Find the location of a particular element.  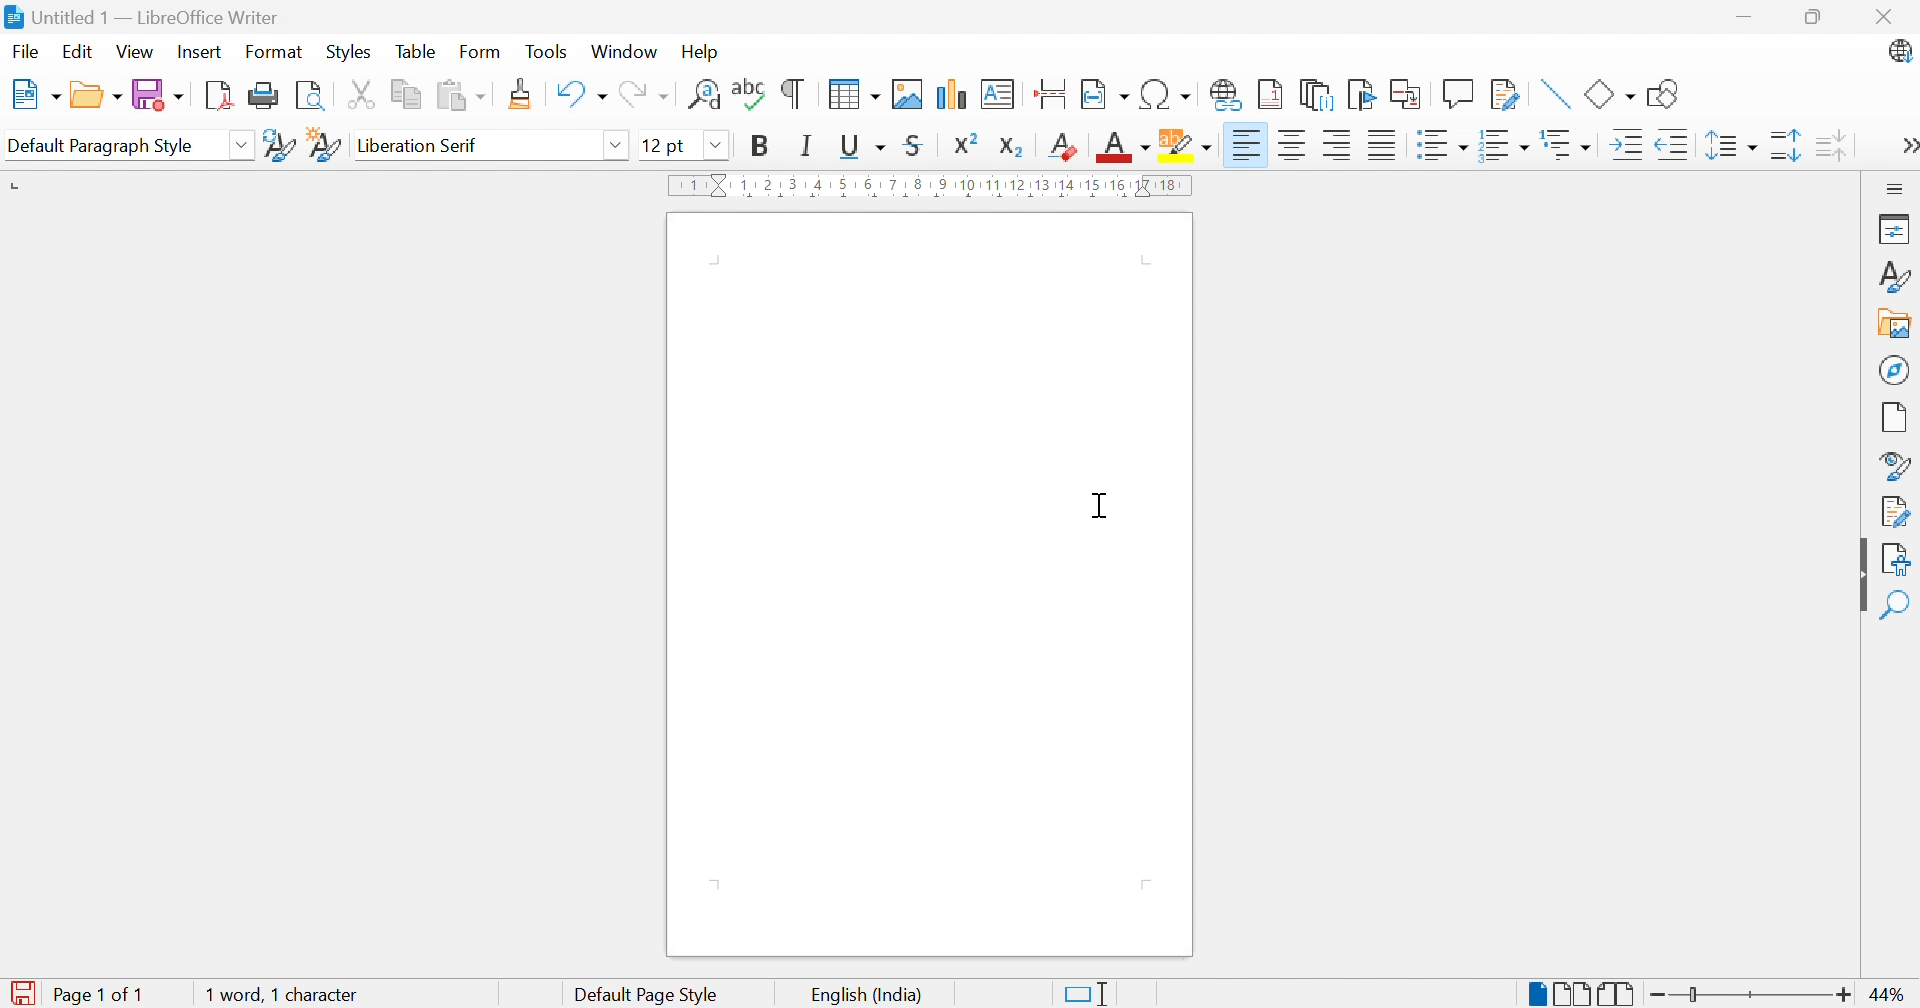

Sidebar settings is located at coordinates (1896, 187).